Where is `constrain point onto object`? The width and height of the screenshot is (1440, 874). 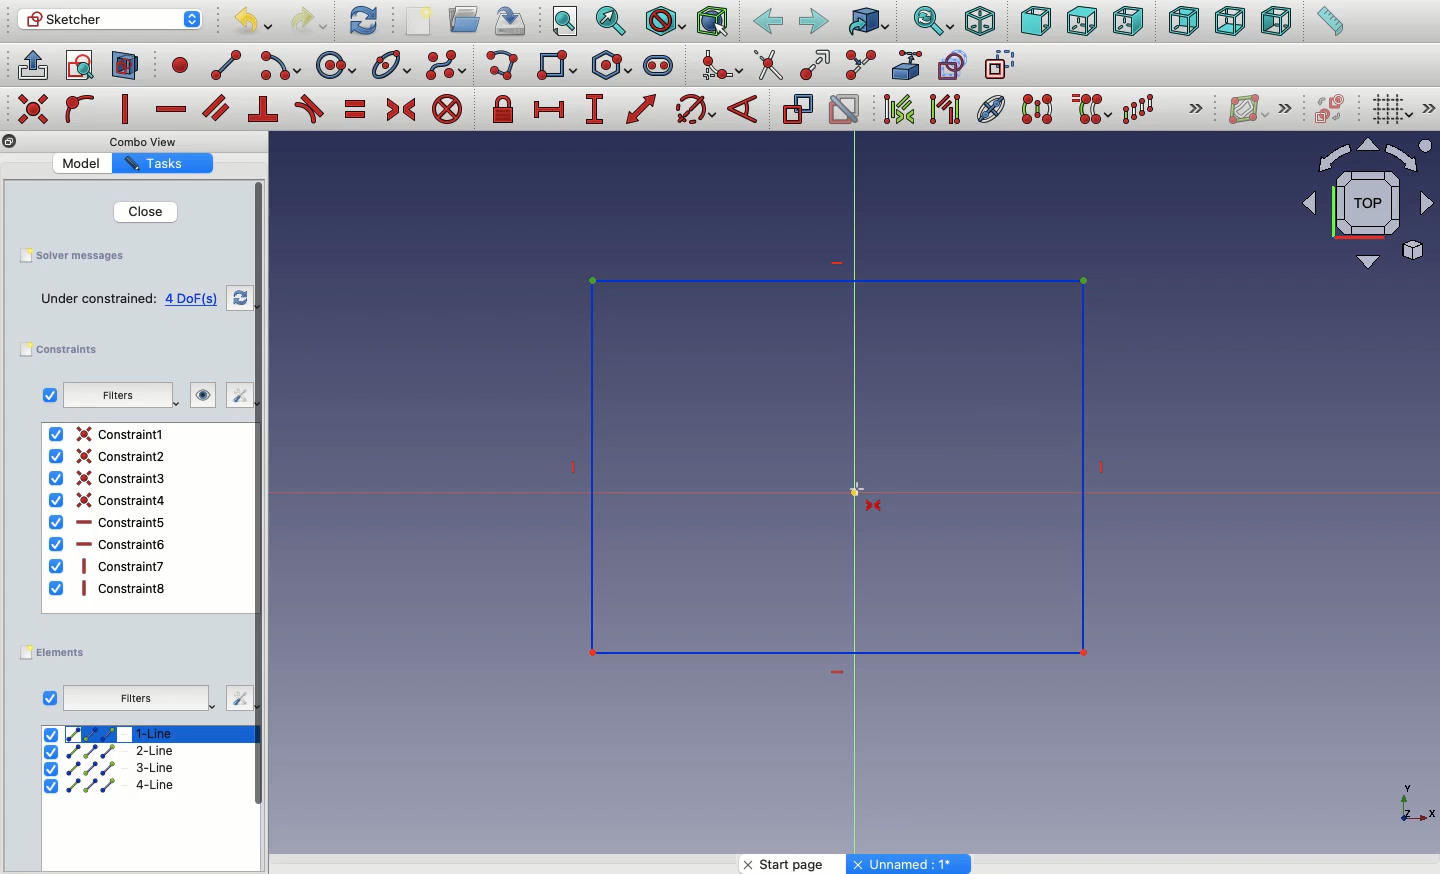 constrain point onto object is located at coordinates (80, 108).